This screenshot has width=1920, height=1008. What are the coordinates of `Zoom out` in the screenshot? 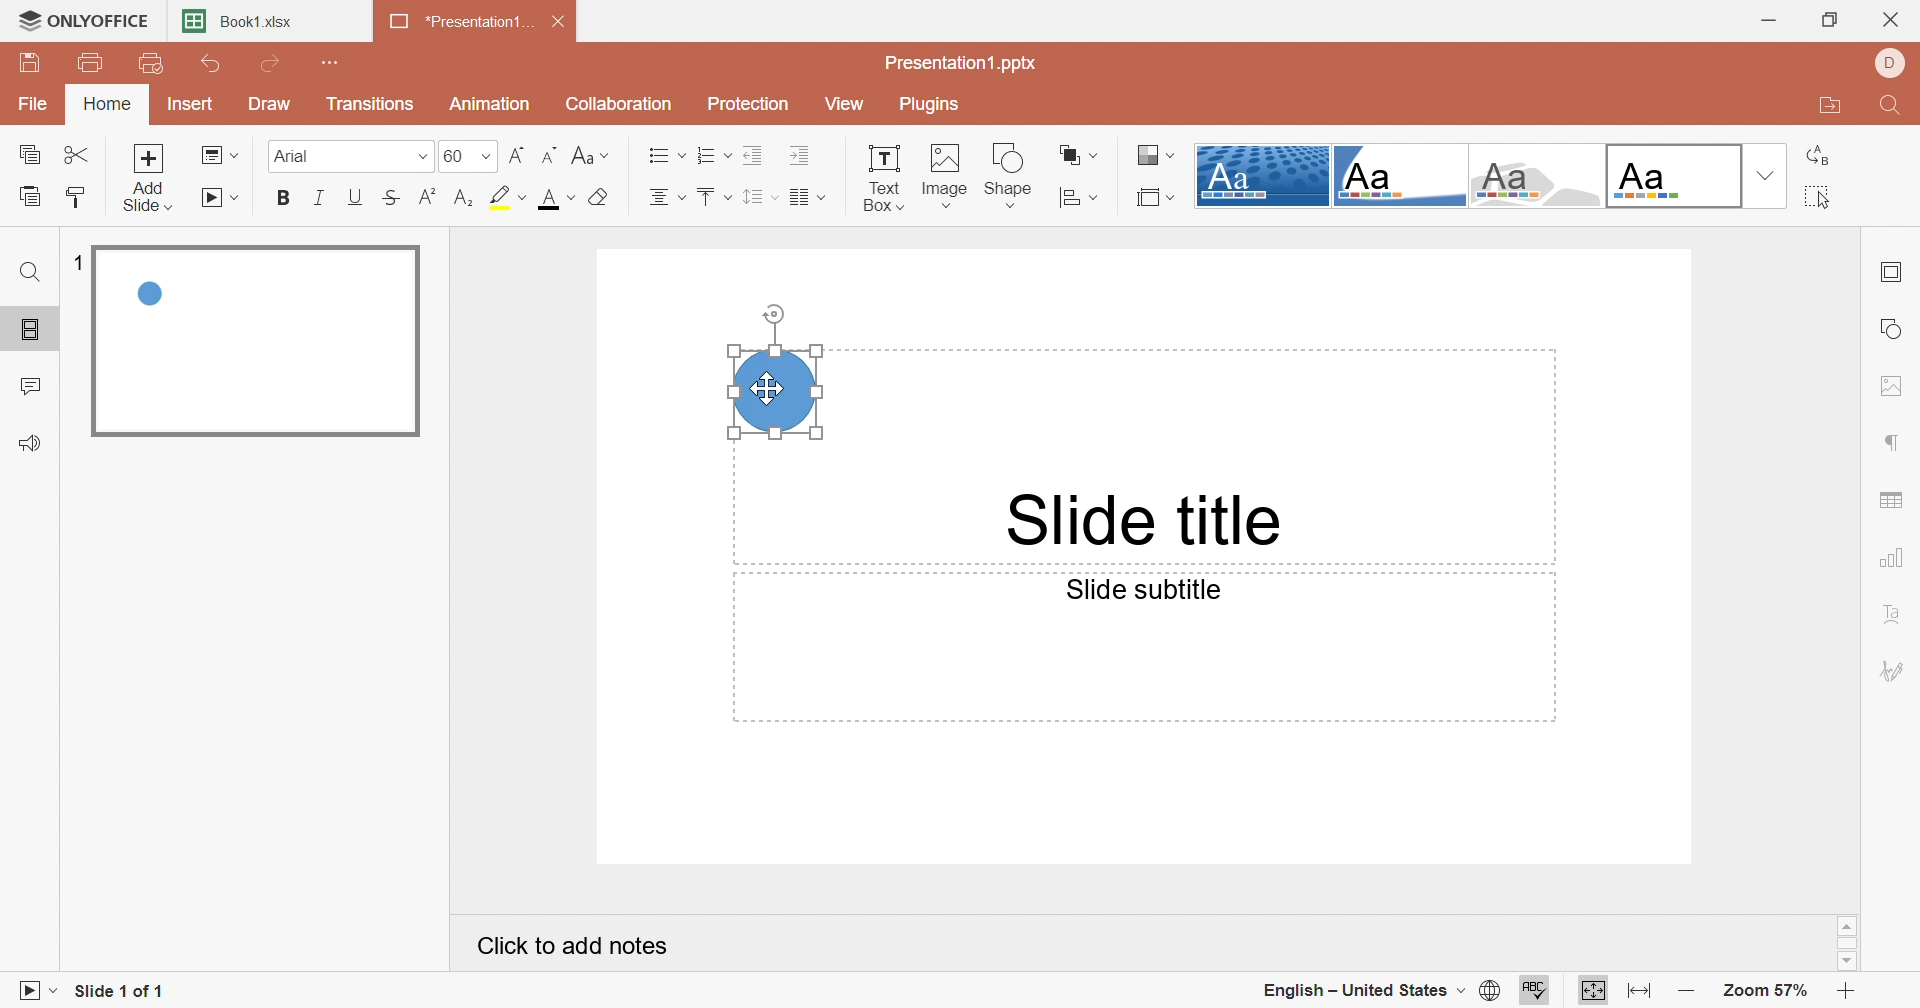 It's located at (1689, 995).